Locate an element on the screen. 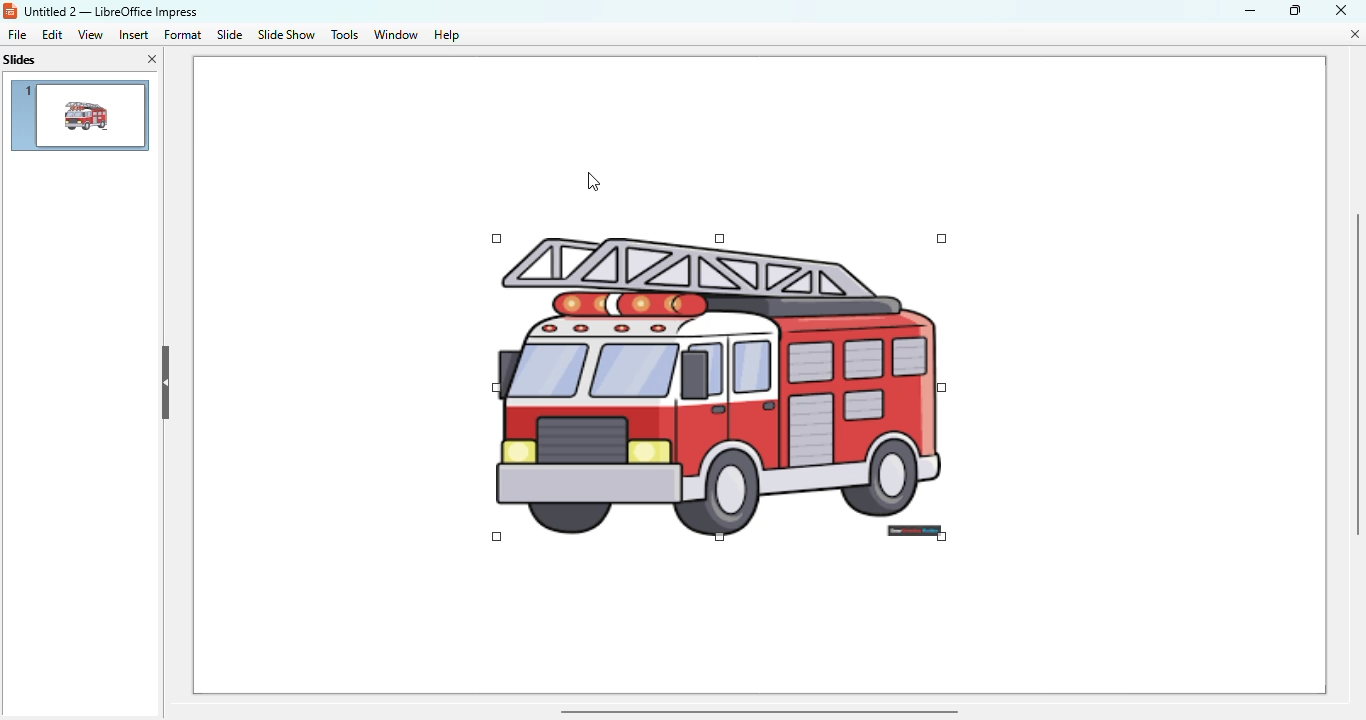  slide show is located at coordinates (287, 34).